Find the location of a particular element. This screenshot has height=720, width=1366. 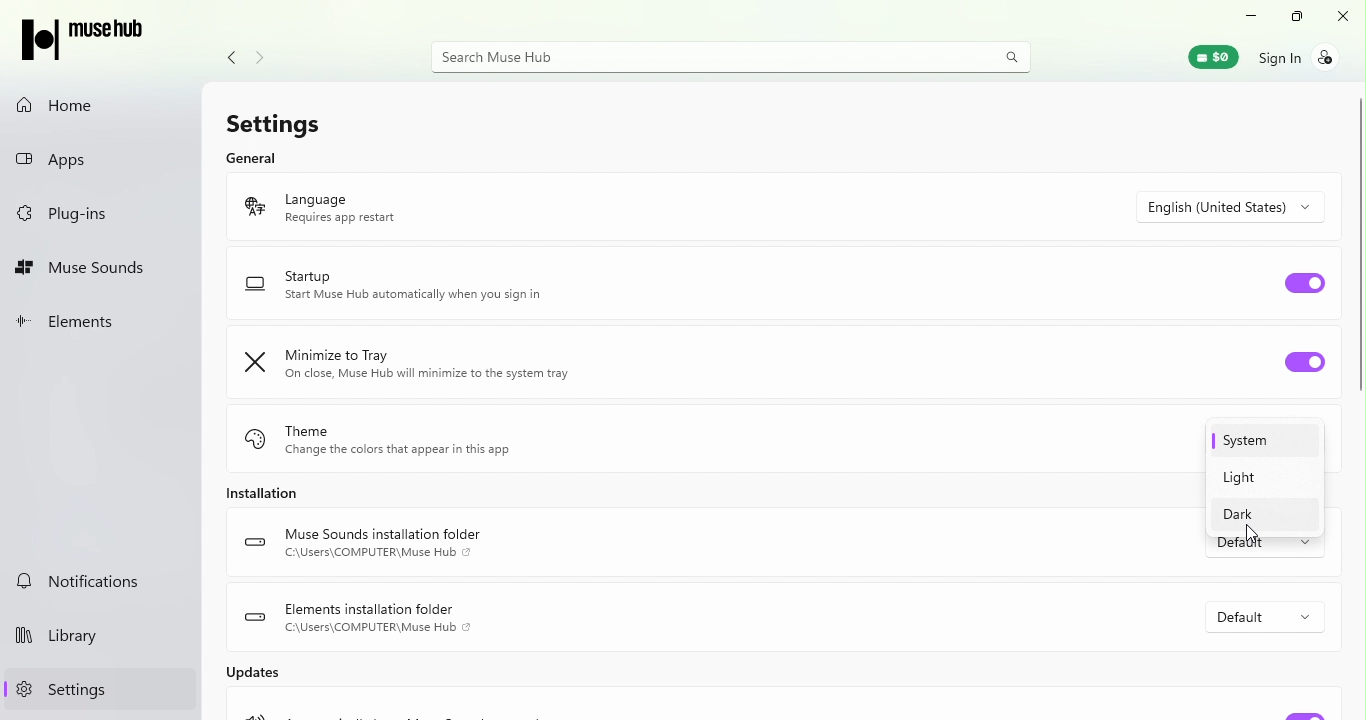

Theme is located at coordinates (443, 437).